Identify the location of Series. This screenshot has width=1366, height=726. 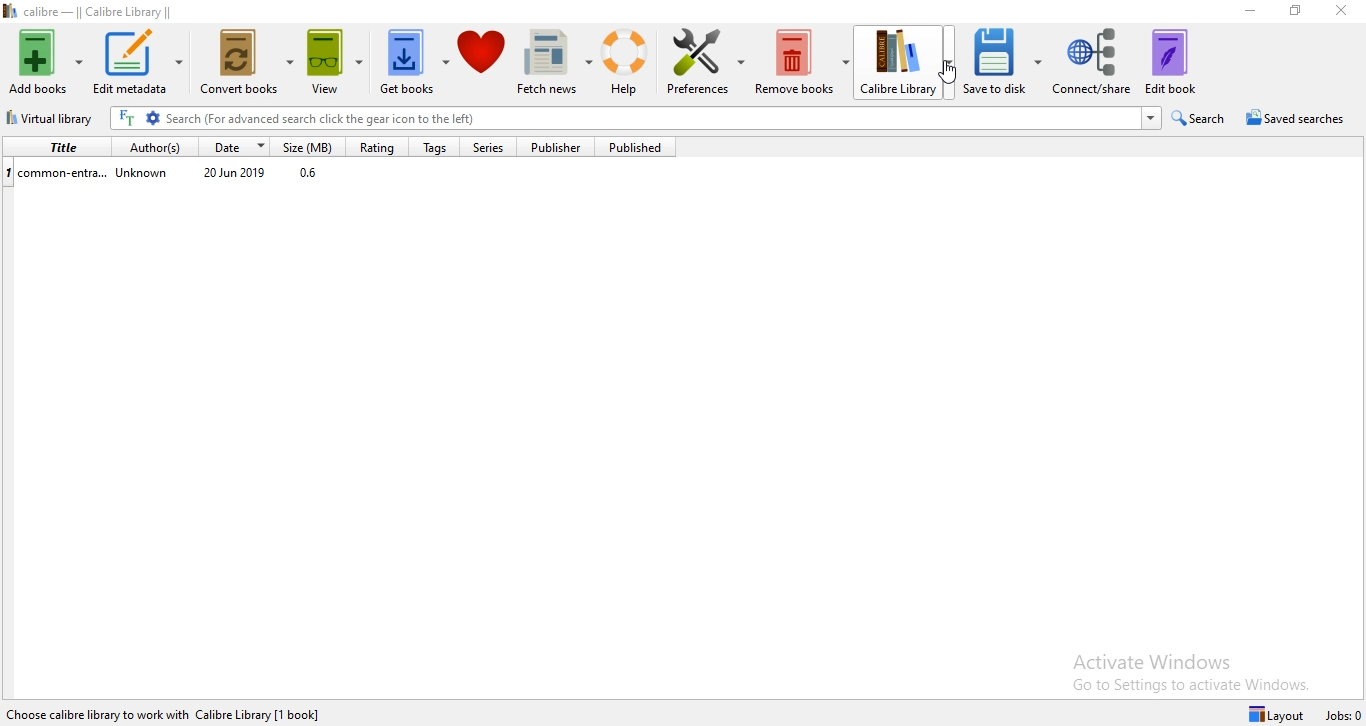
(495, 148).